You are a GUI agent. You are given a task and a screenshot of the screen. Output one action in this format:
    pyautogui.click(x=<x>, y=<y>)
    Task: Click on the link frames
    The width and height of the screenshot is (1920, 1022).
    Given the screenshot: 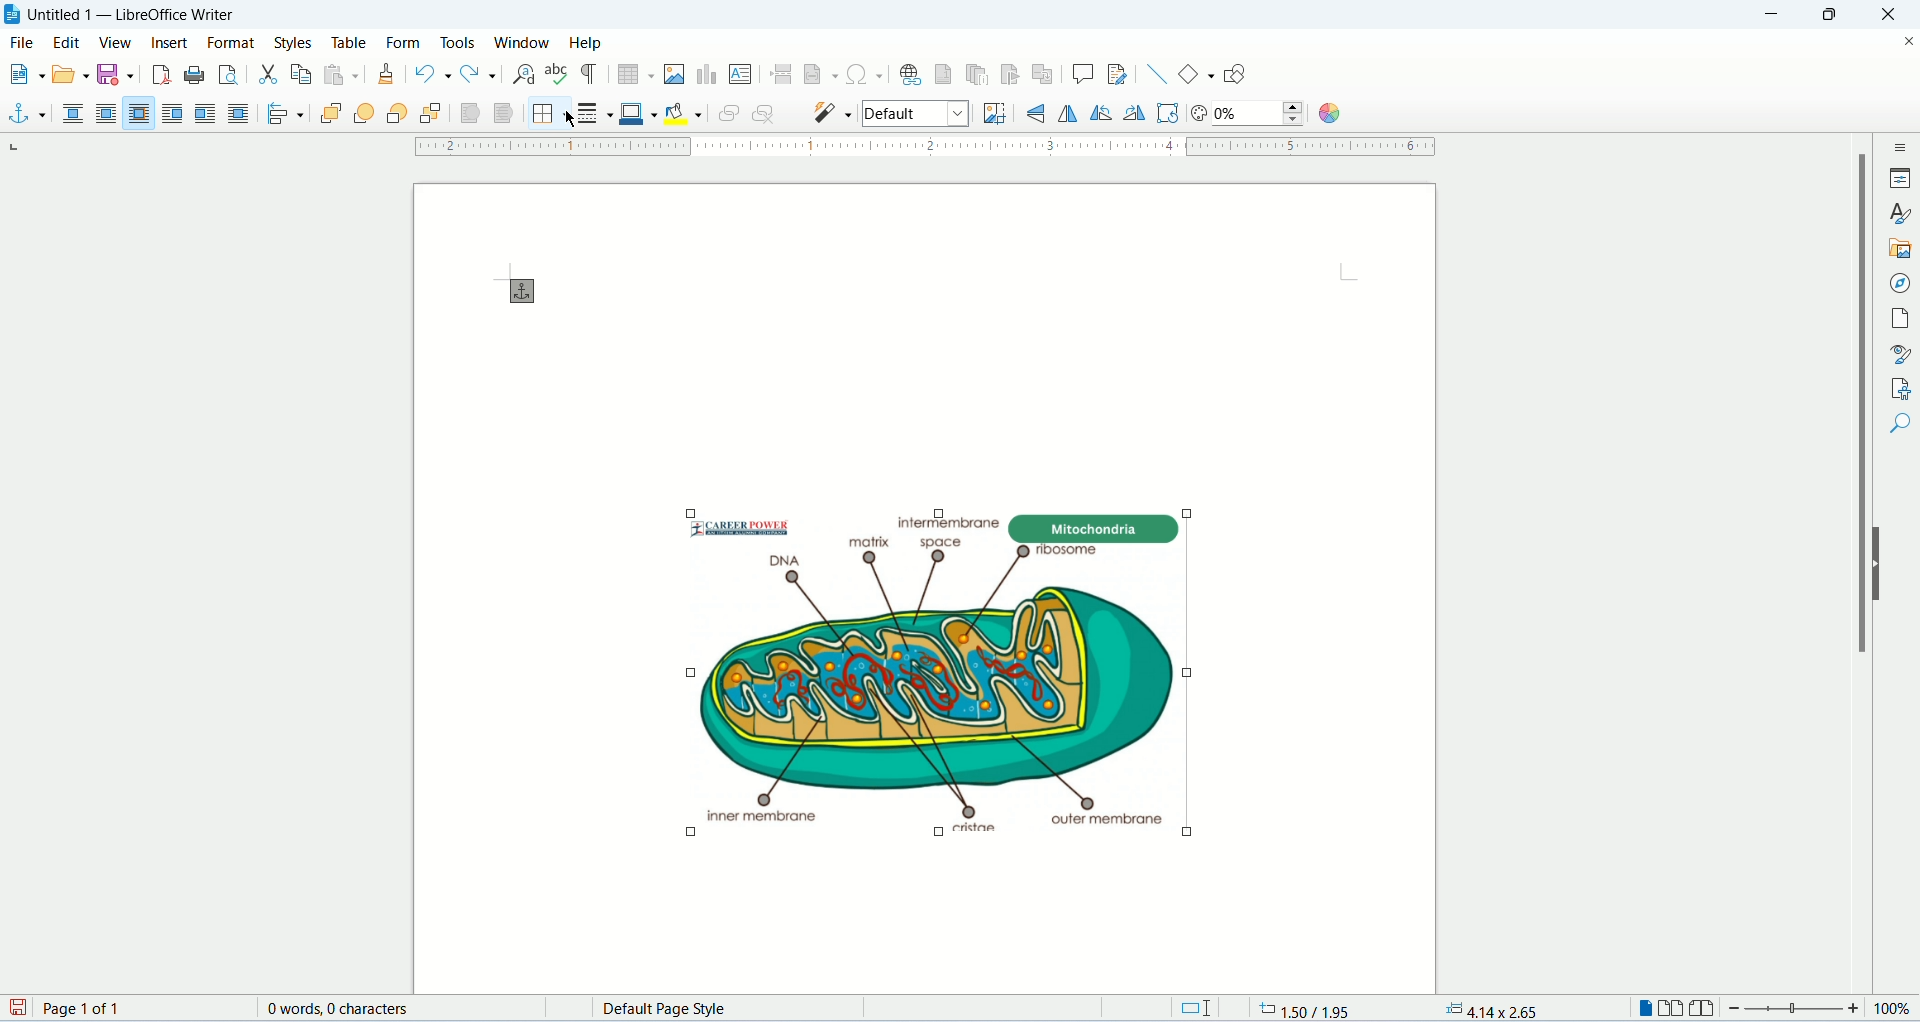 What is the action you would take?
    pyautogui.click(x=724, y=116)
    